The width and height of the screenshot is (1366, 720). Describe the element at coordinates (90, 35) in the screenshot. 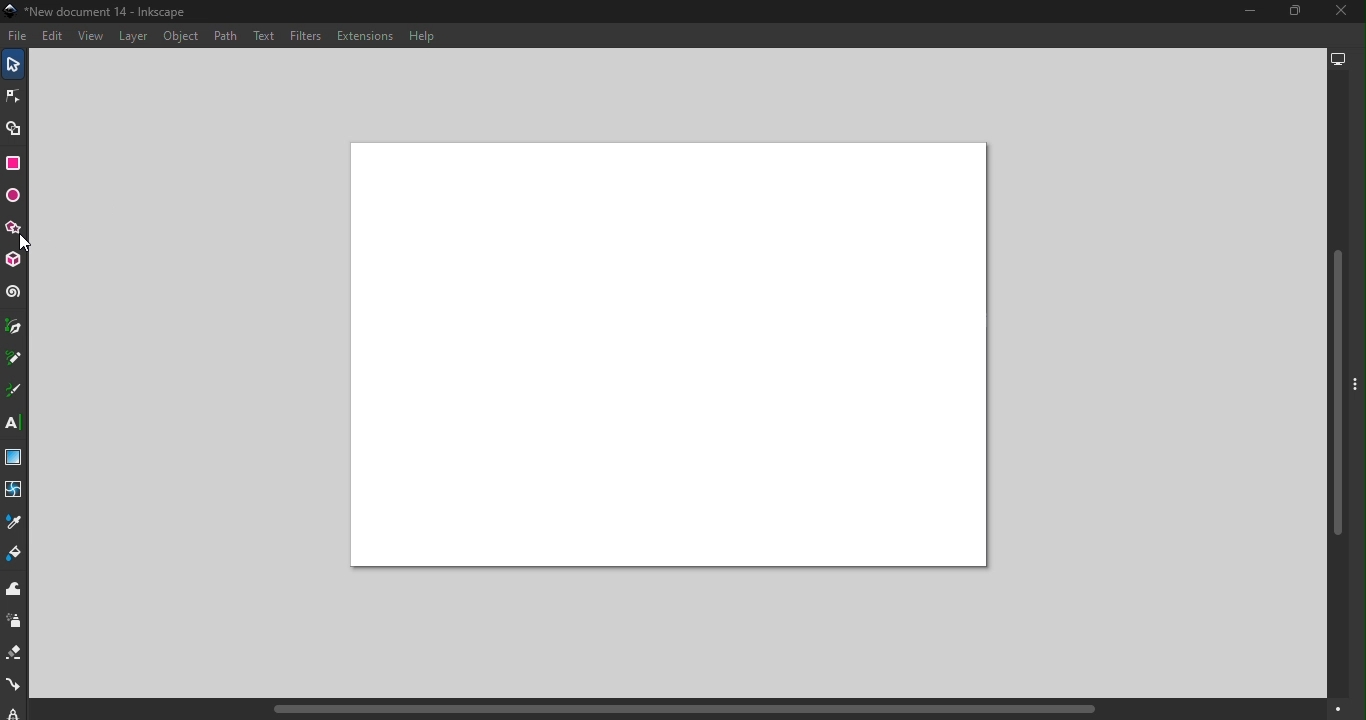

I see `View` at that location.